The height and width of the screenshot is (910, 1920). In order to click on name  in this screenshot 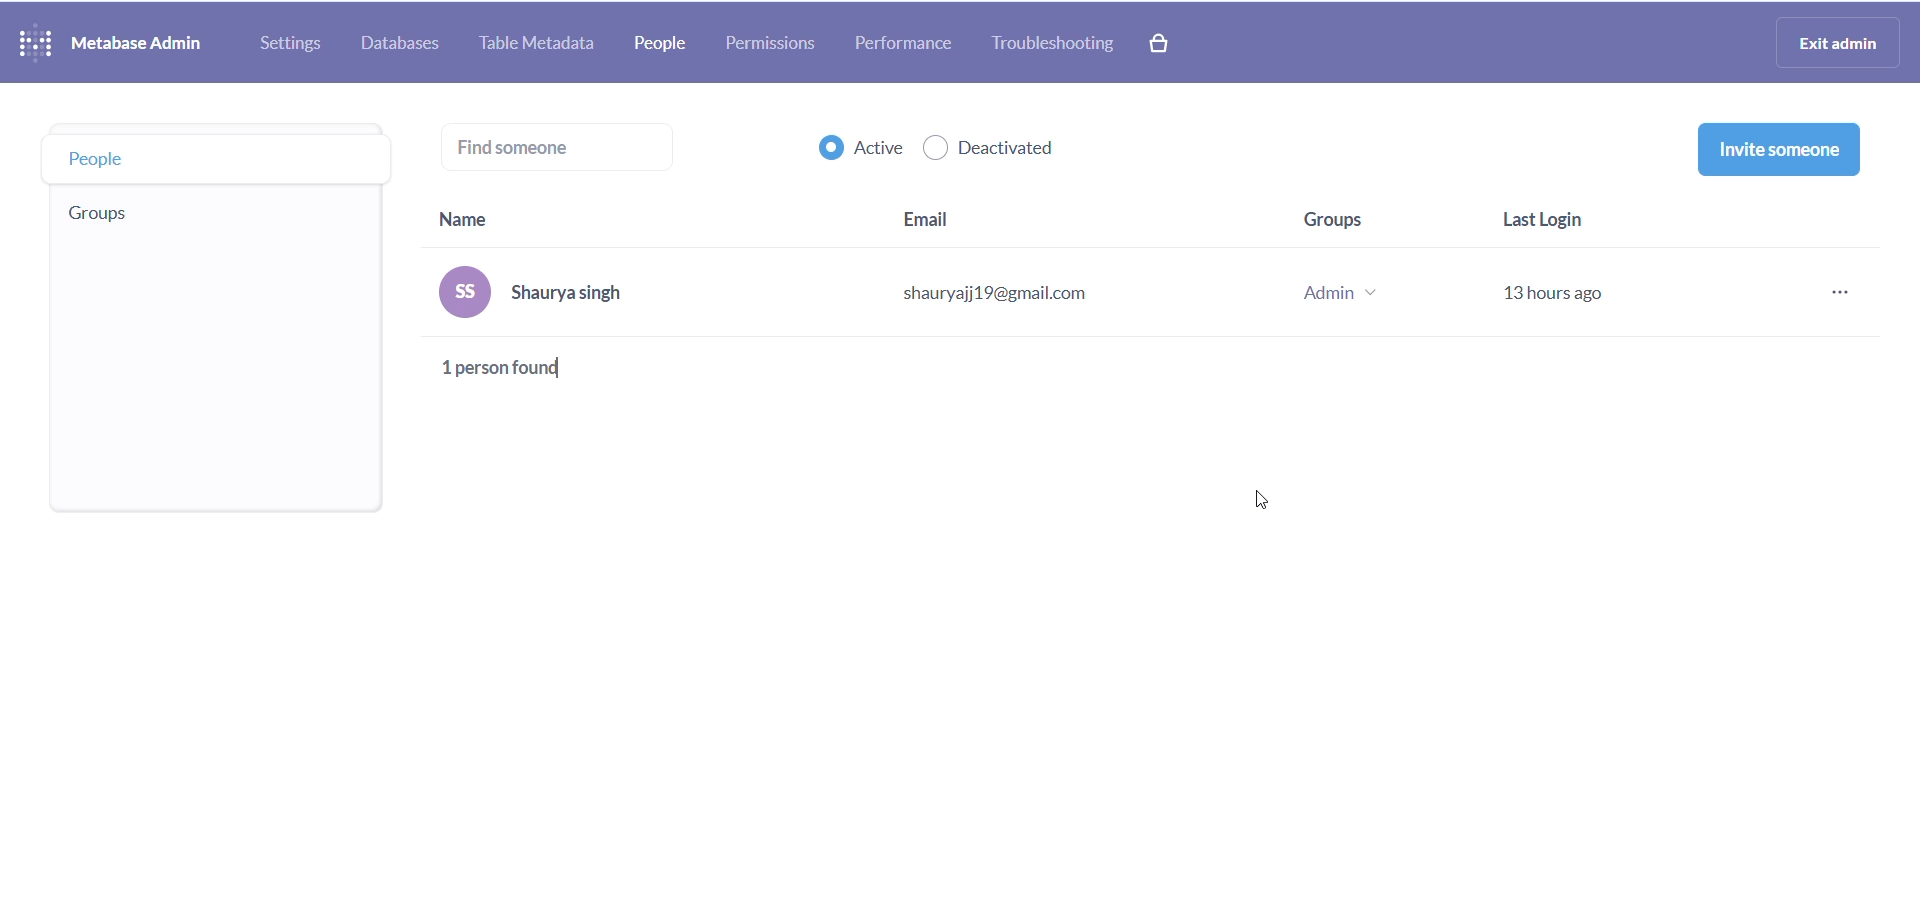, I will do `click(550, 296)`.